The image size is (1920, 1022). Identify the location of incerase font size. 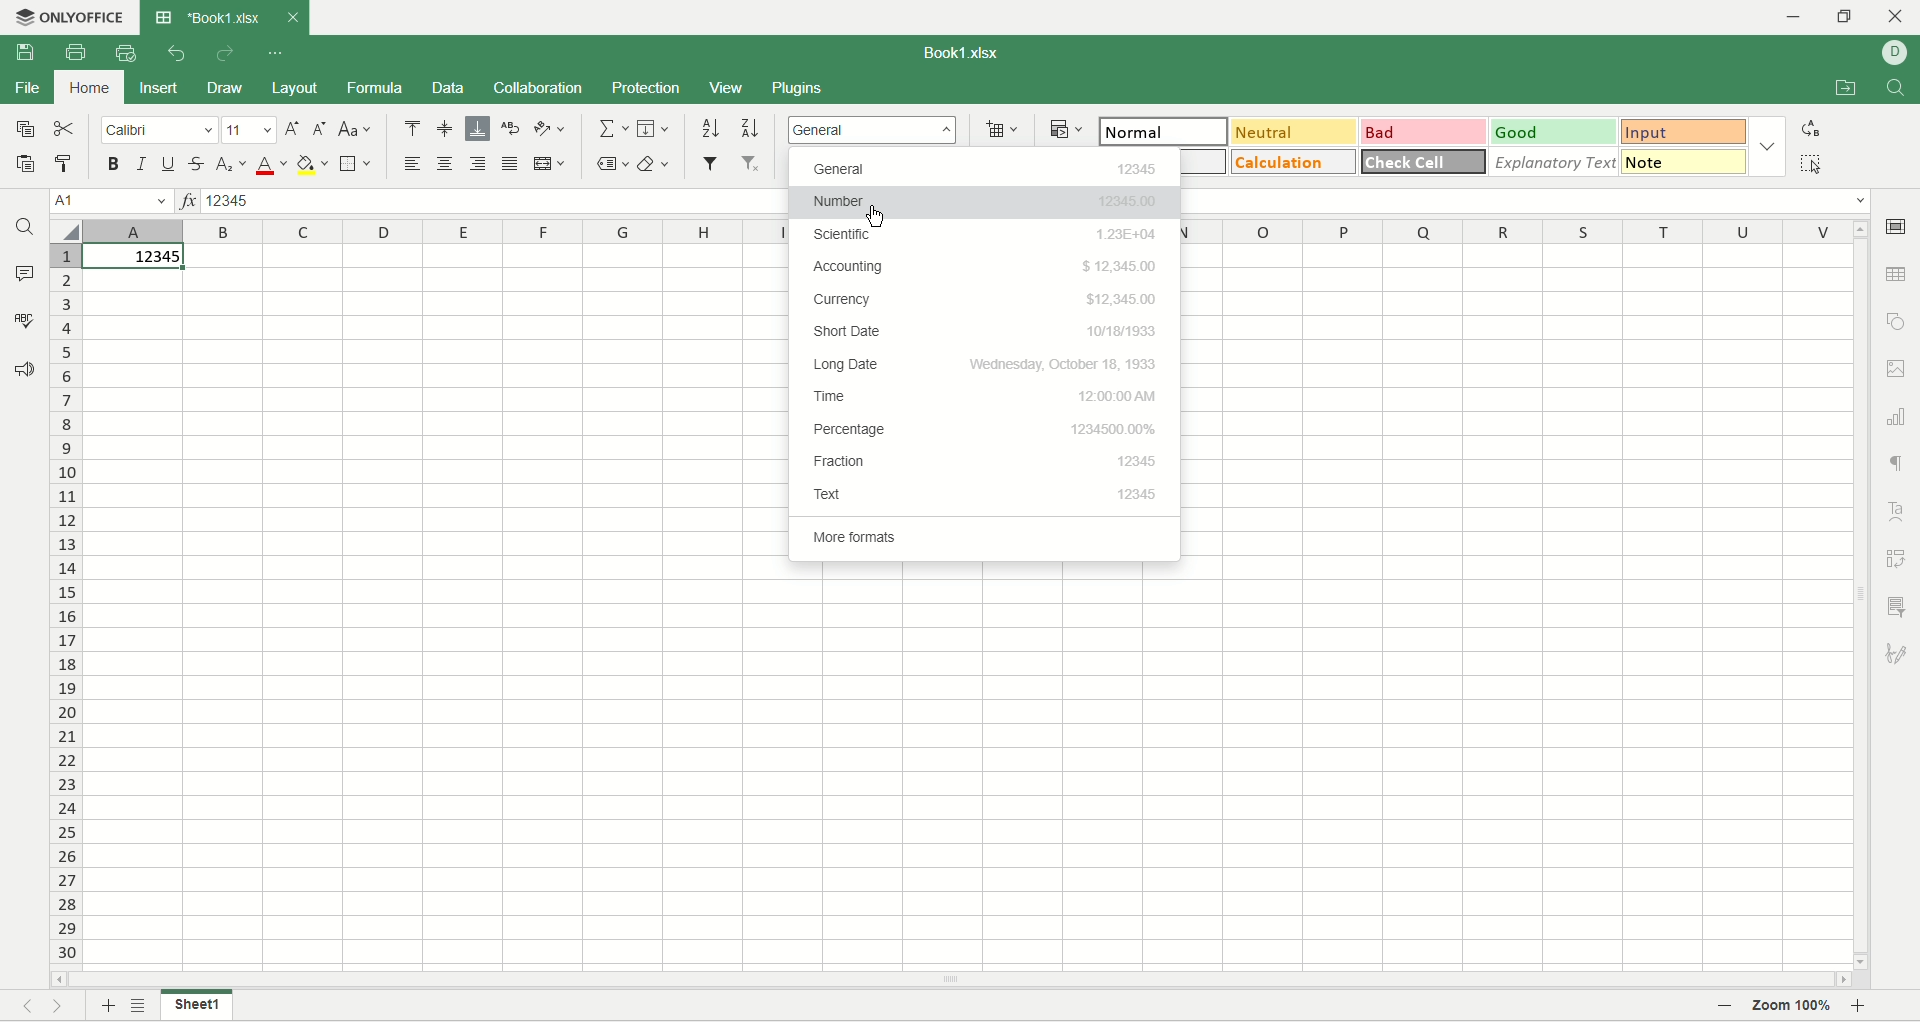
(291, 130).